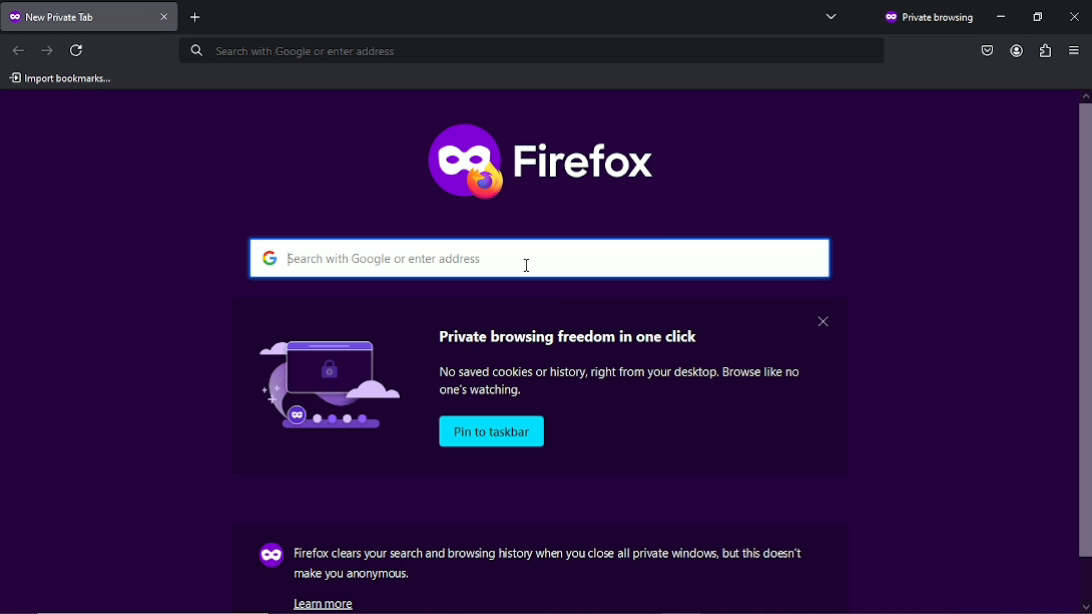  I want to click on import bookmarks, so click(60, 78).